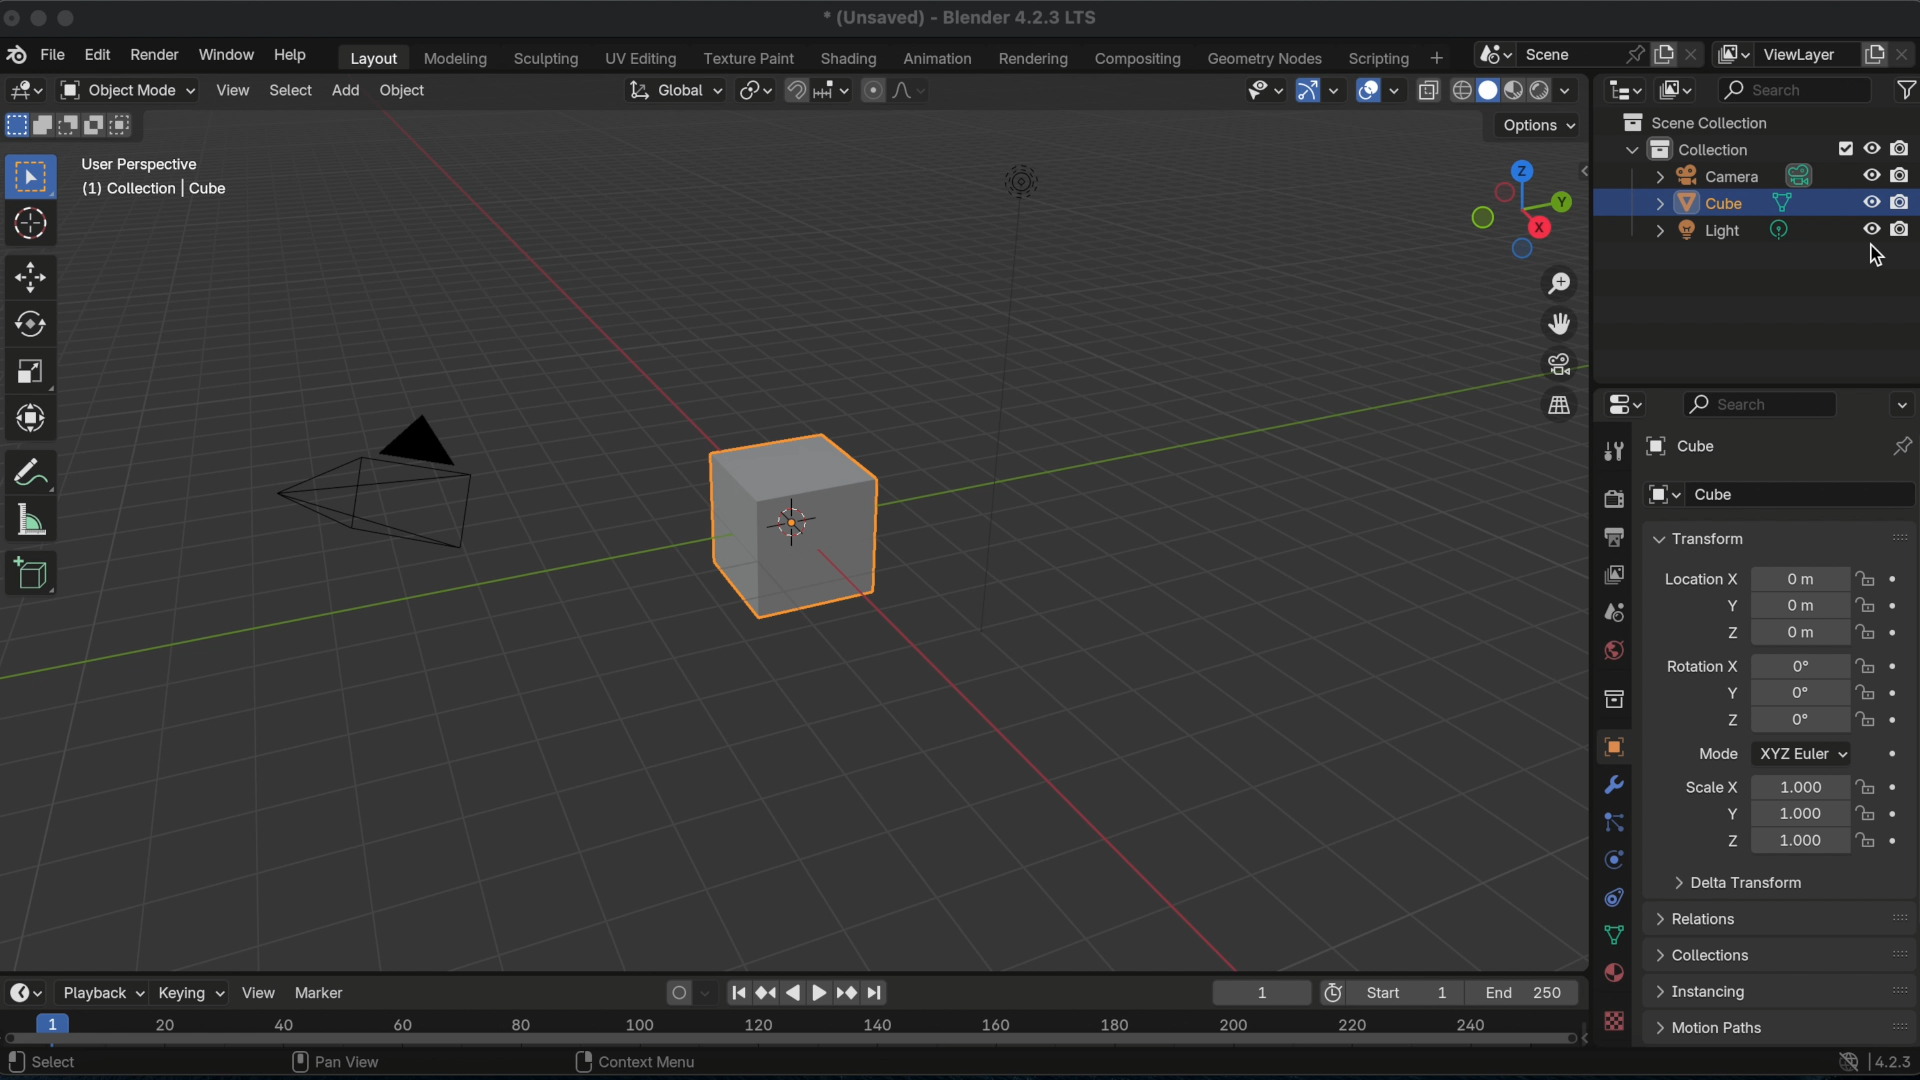 The width and height of the screenshot is (1920, 1080). What do you see at coordinates (1800, 634) in the screenshot?
I see `location of object` at bounding box center [1800, 634].